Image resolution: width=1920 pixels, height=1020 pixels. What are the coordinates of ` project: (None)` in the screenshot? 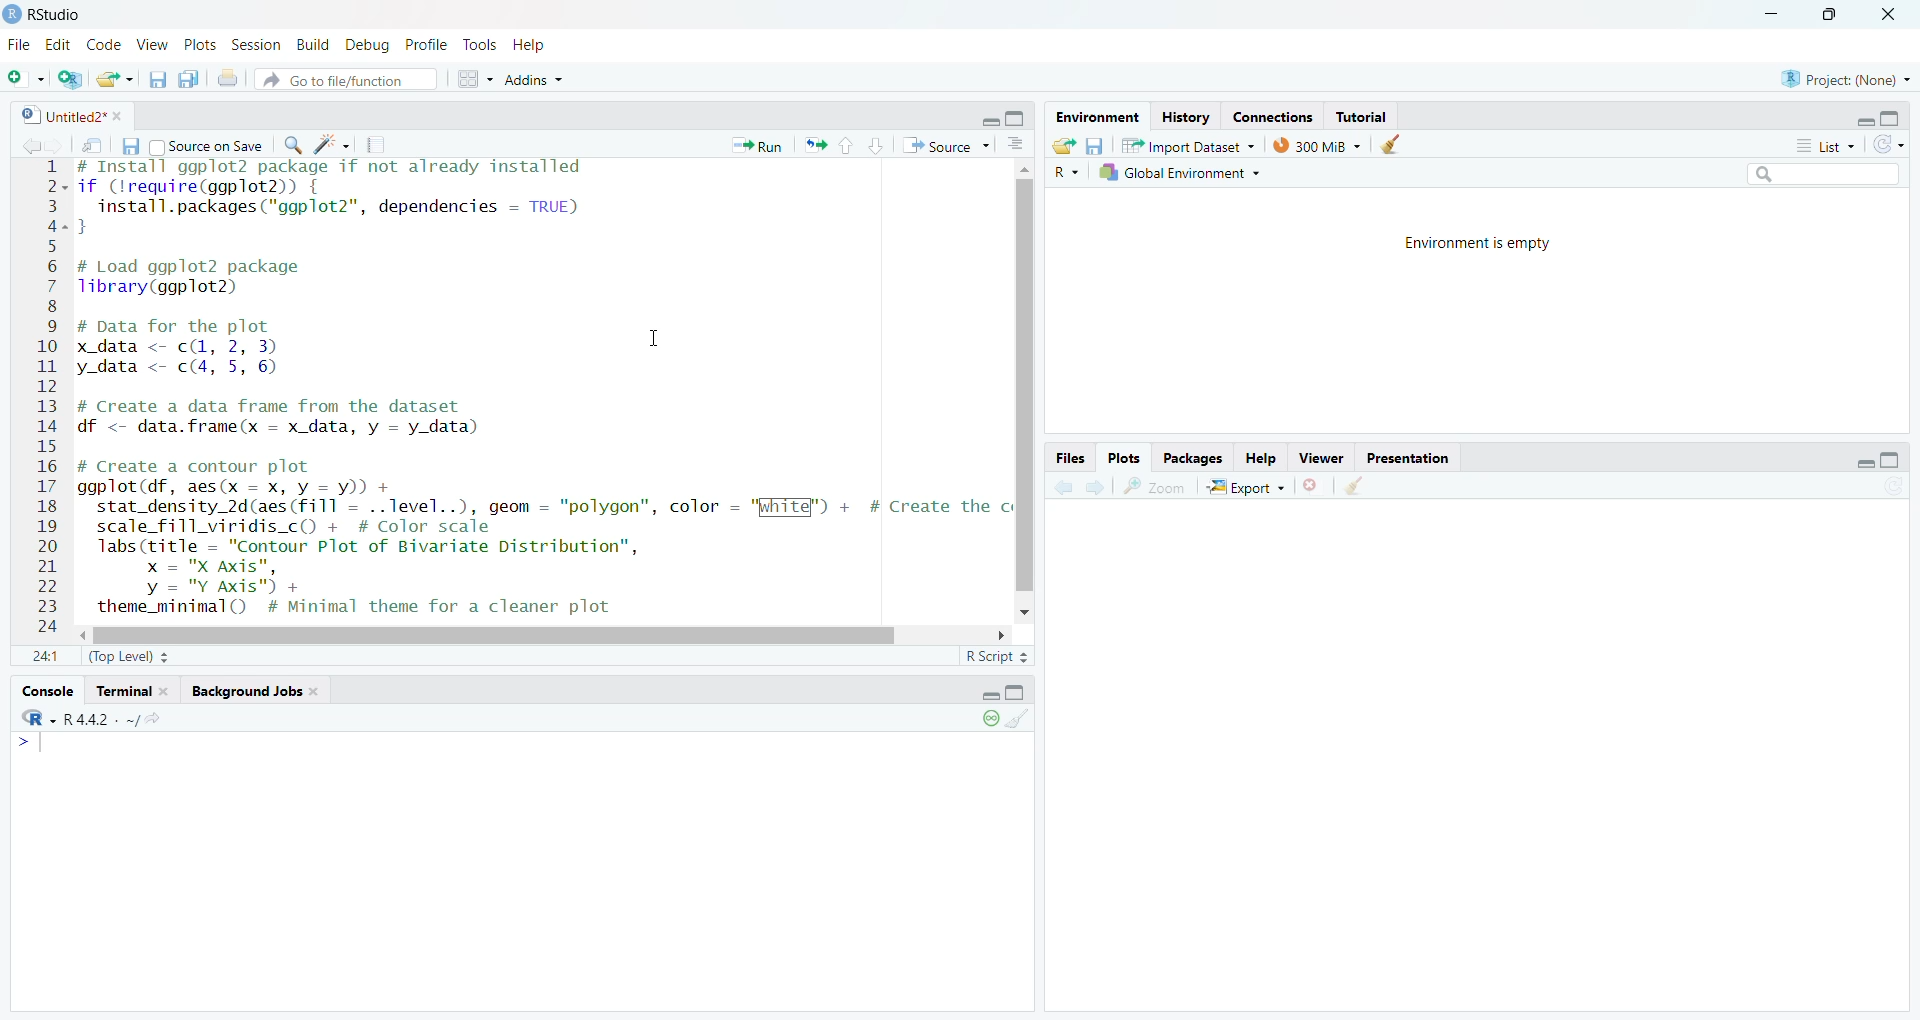 It's located at (1845, 77).